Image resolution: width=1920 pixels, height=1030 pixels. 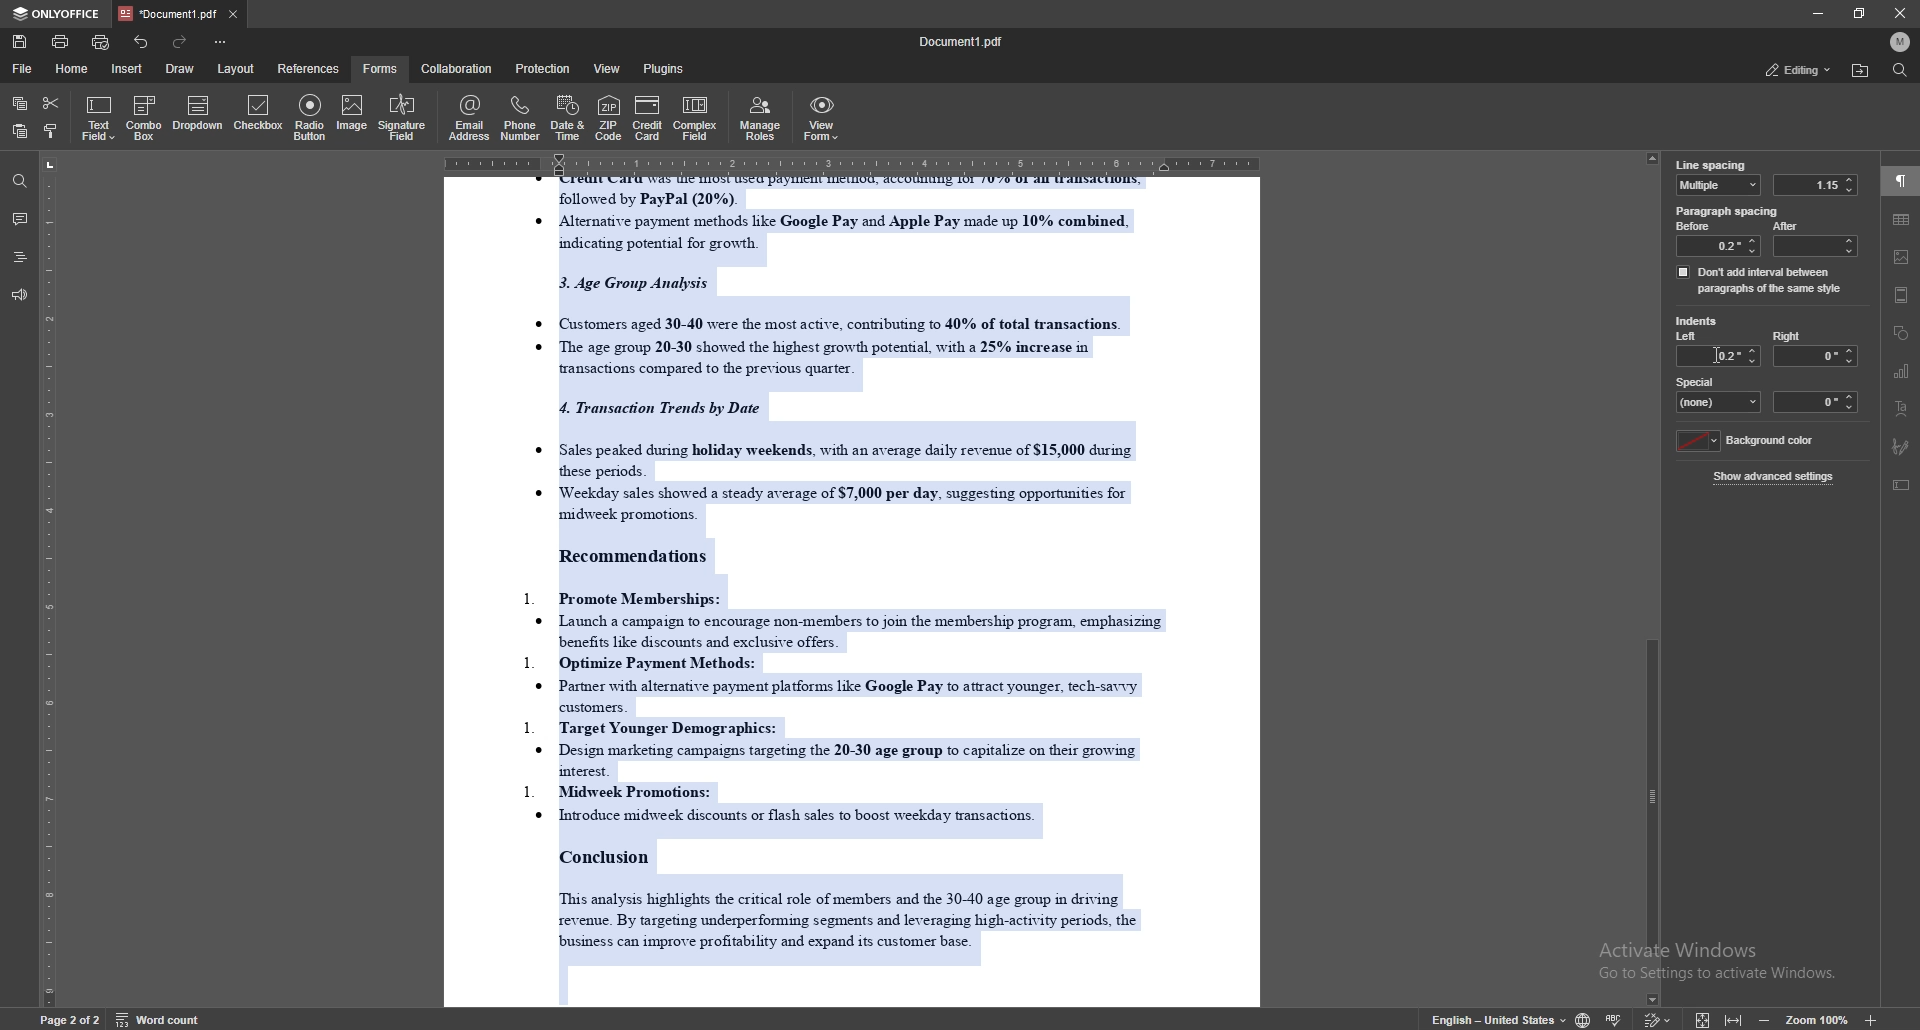 What do you see at coordinates (666, 68) in the screenshot?
I see `plugins` at bounding box center [666, 68].